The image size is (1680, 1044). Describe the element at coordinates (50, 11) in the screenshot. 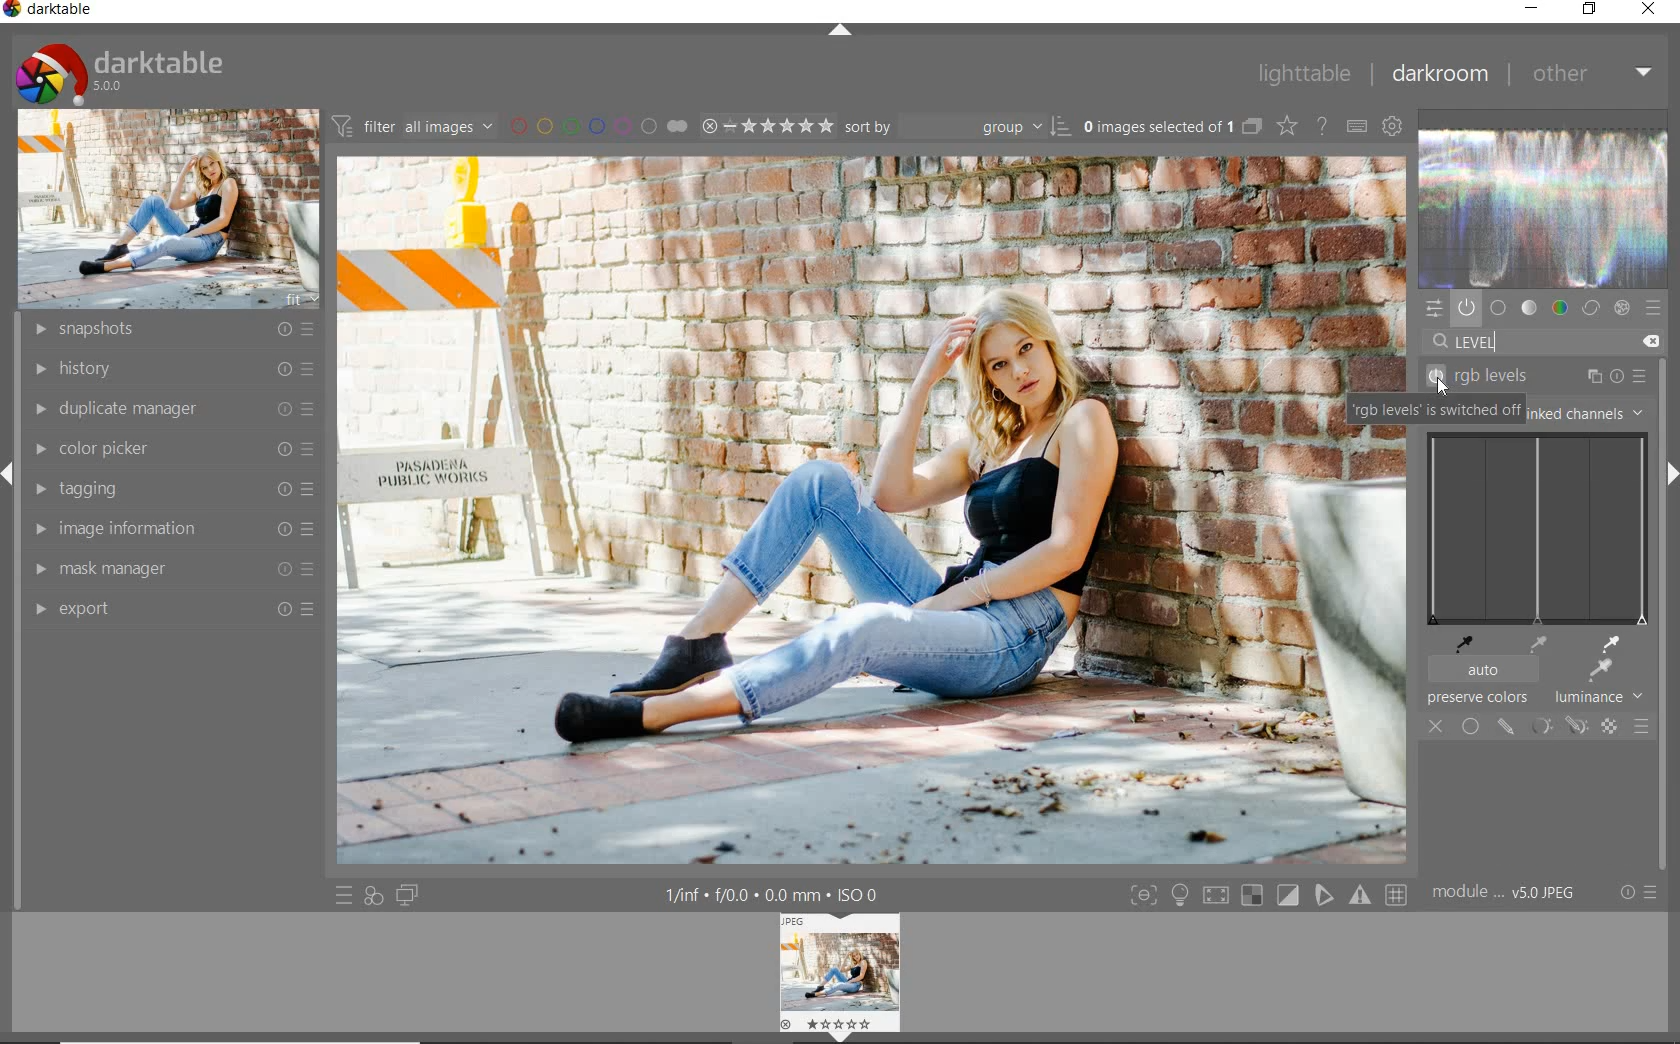

I see `system name` at that location.